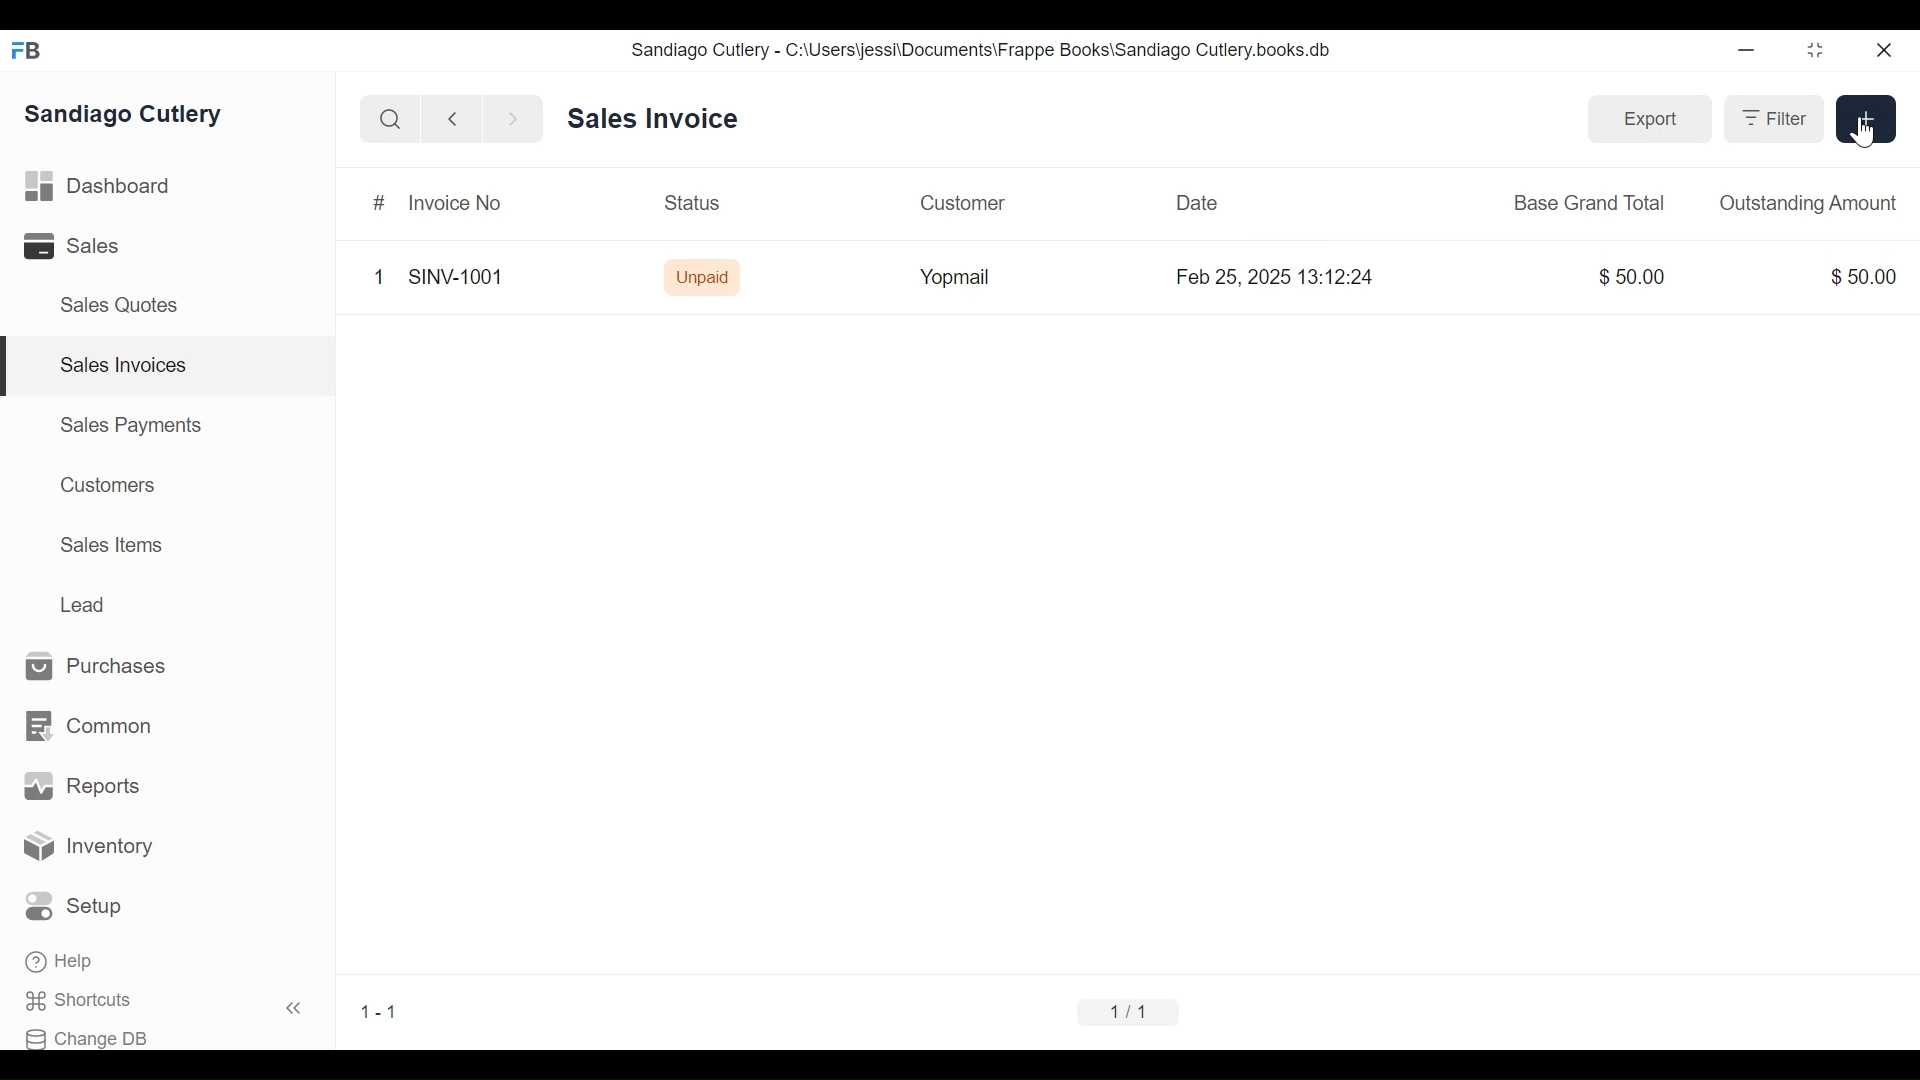 Image resolution: width=1920 pixels, height=1080 pixels. What do you see at coordinates (74, 906) in the screenshot?
I see `Setup` at bounding box center [74, 906].